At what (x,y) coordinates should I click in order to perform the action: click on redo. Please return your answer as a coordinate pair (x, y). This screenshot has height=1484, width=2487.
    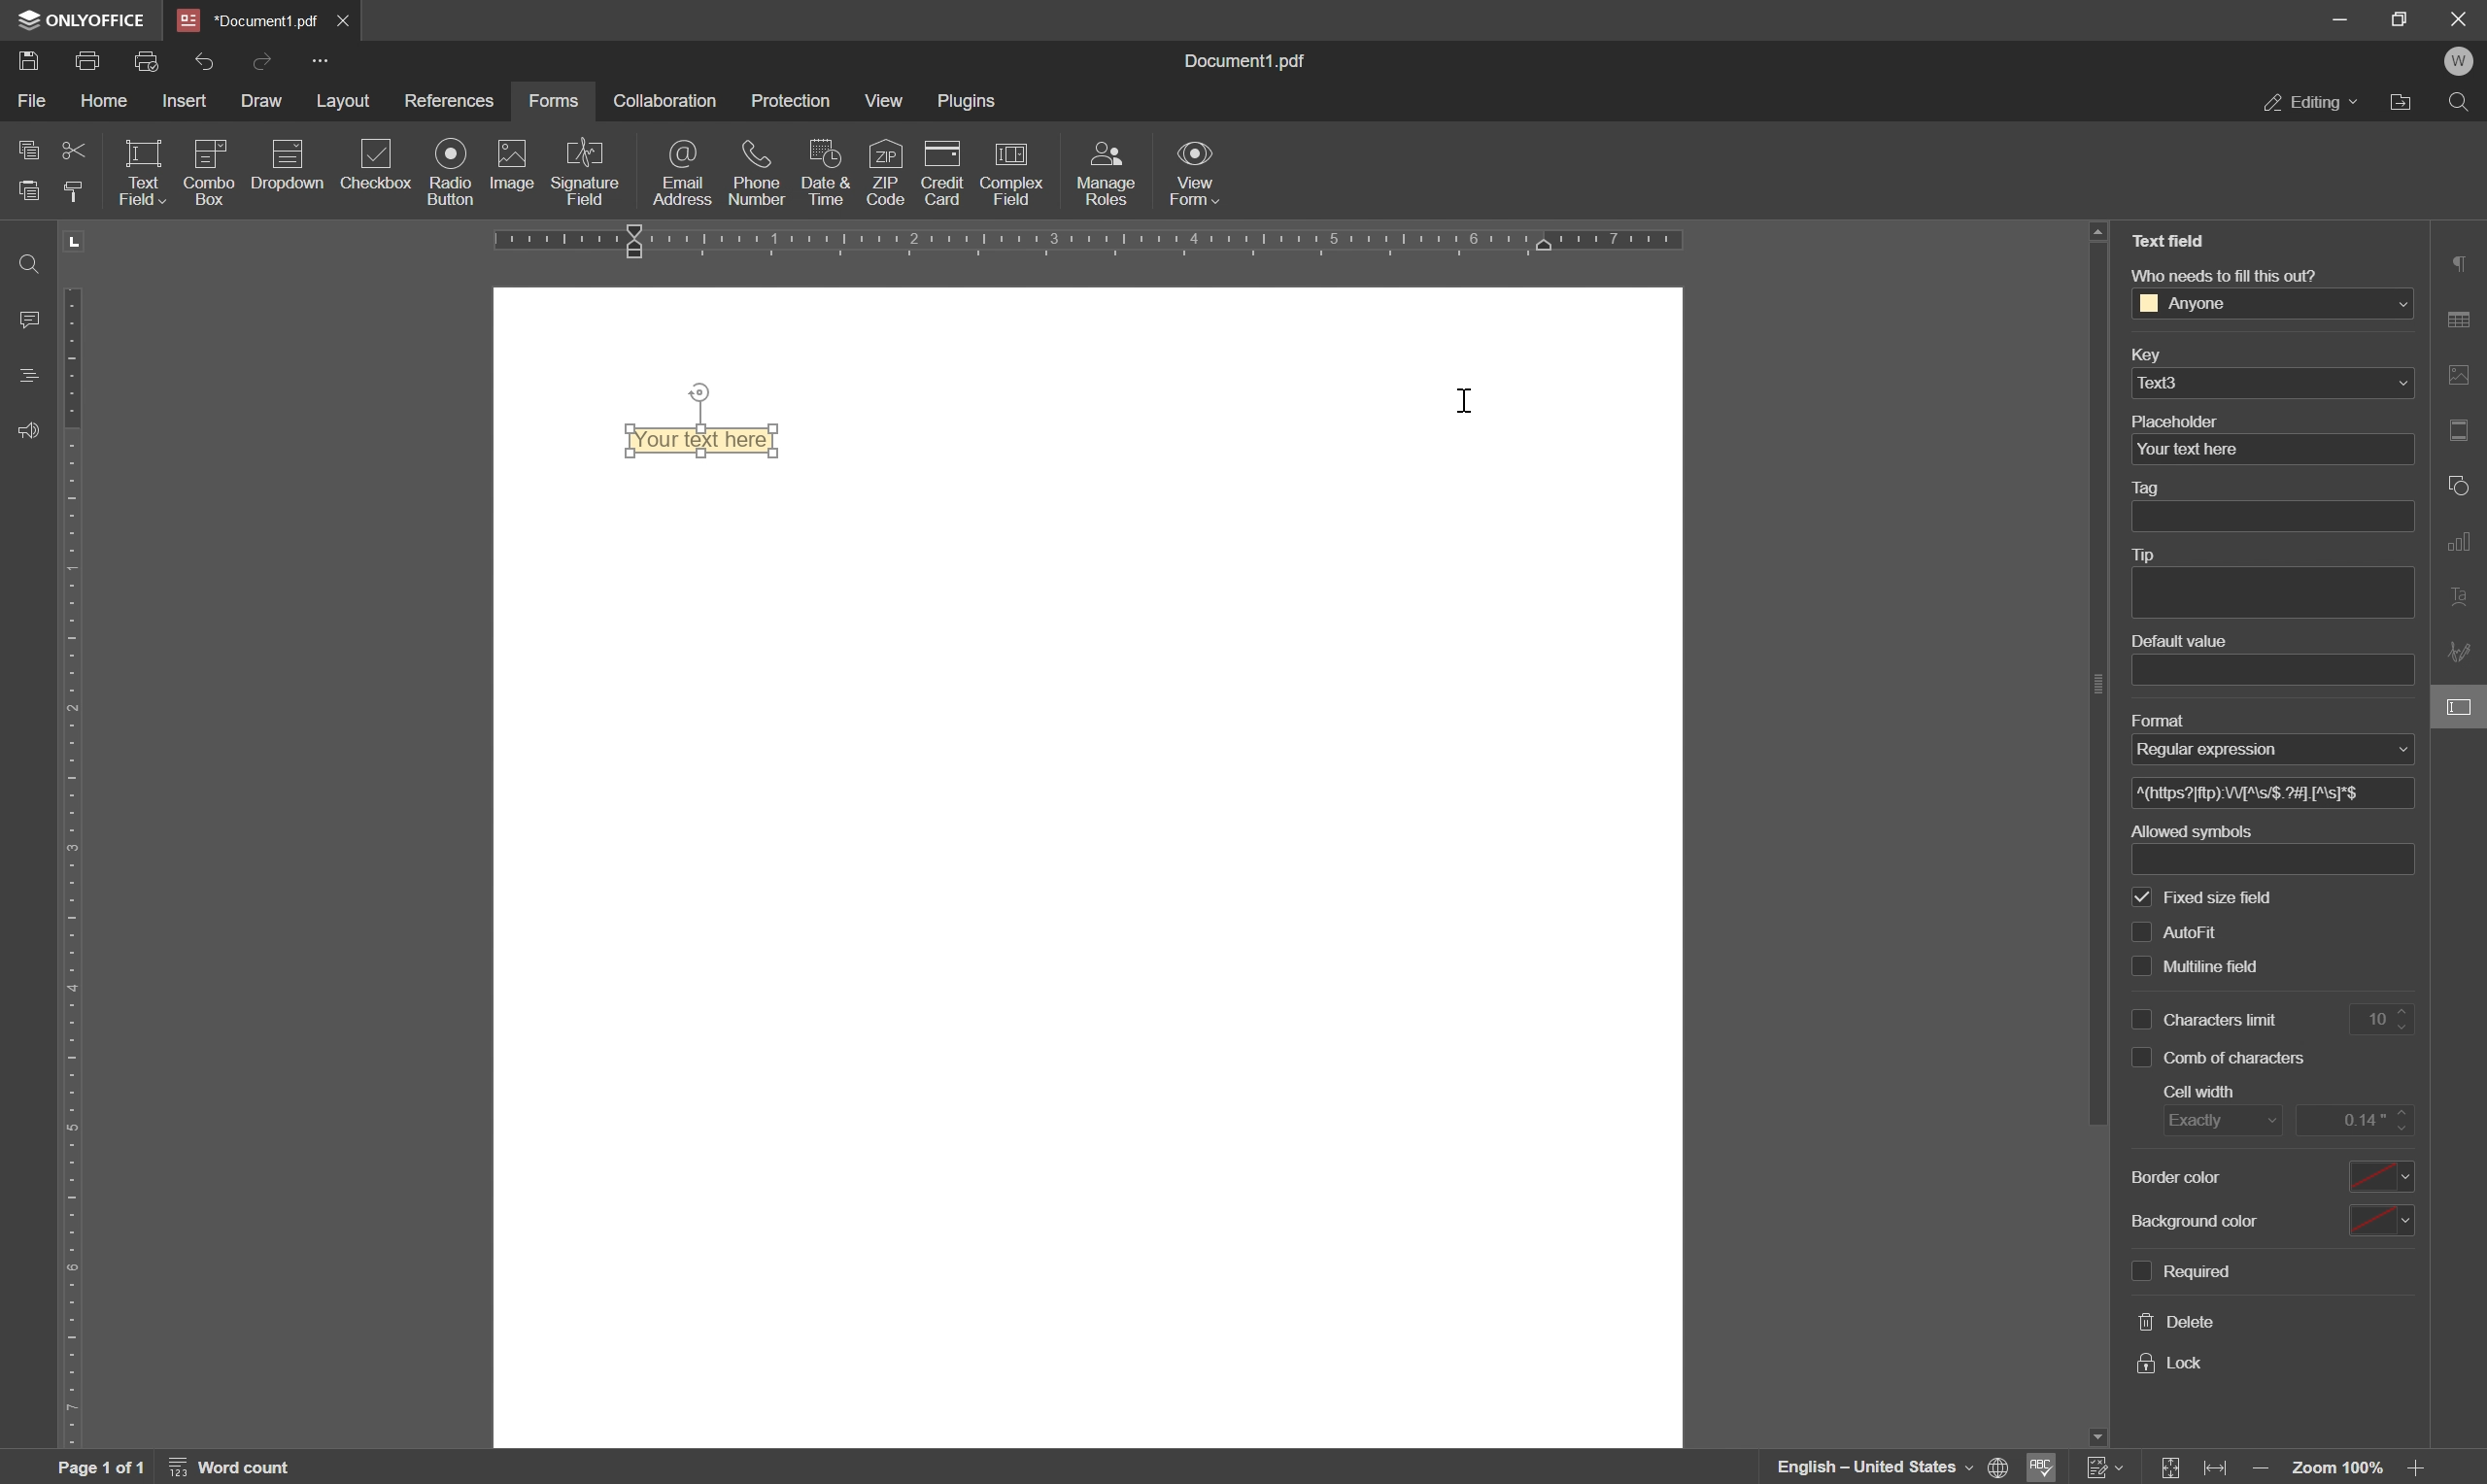
    Looking at the image, I should click on (264, 59).